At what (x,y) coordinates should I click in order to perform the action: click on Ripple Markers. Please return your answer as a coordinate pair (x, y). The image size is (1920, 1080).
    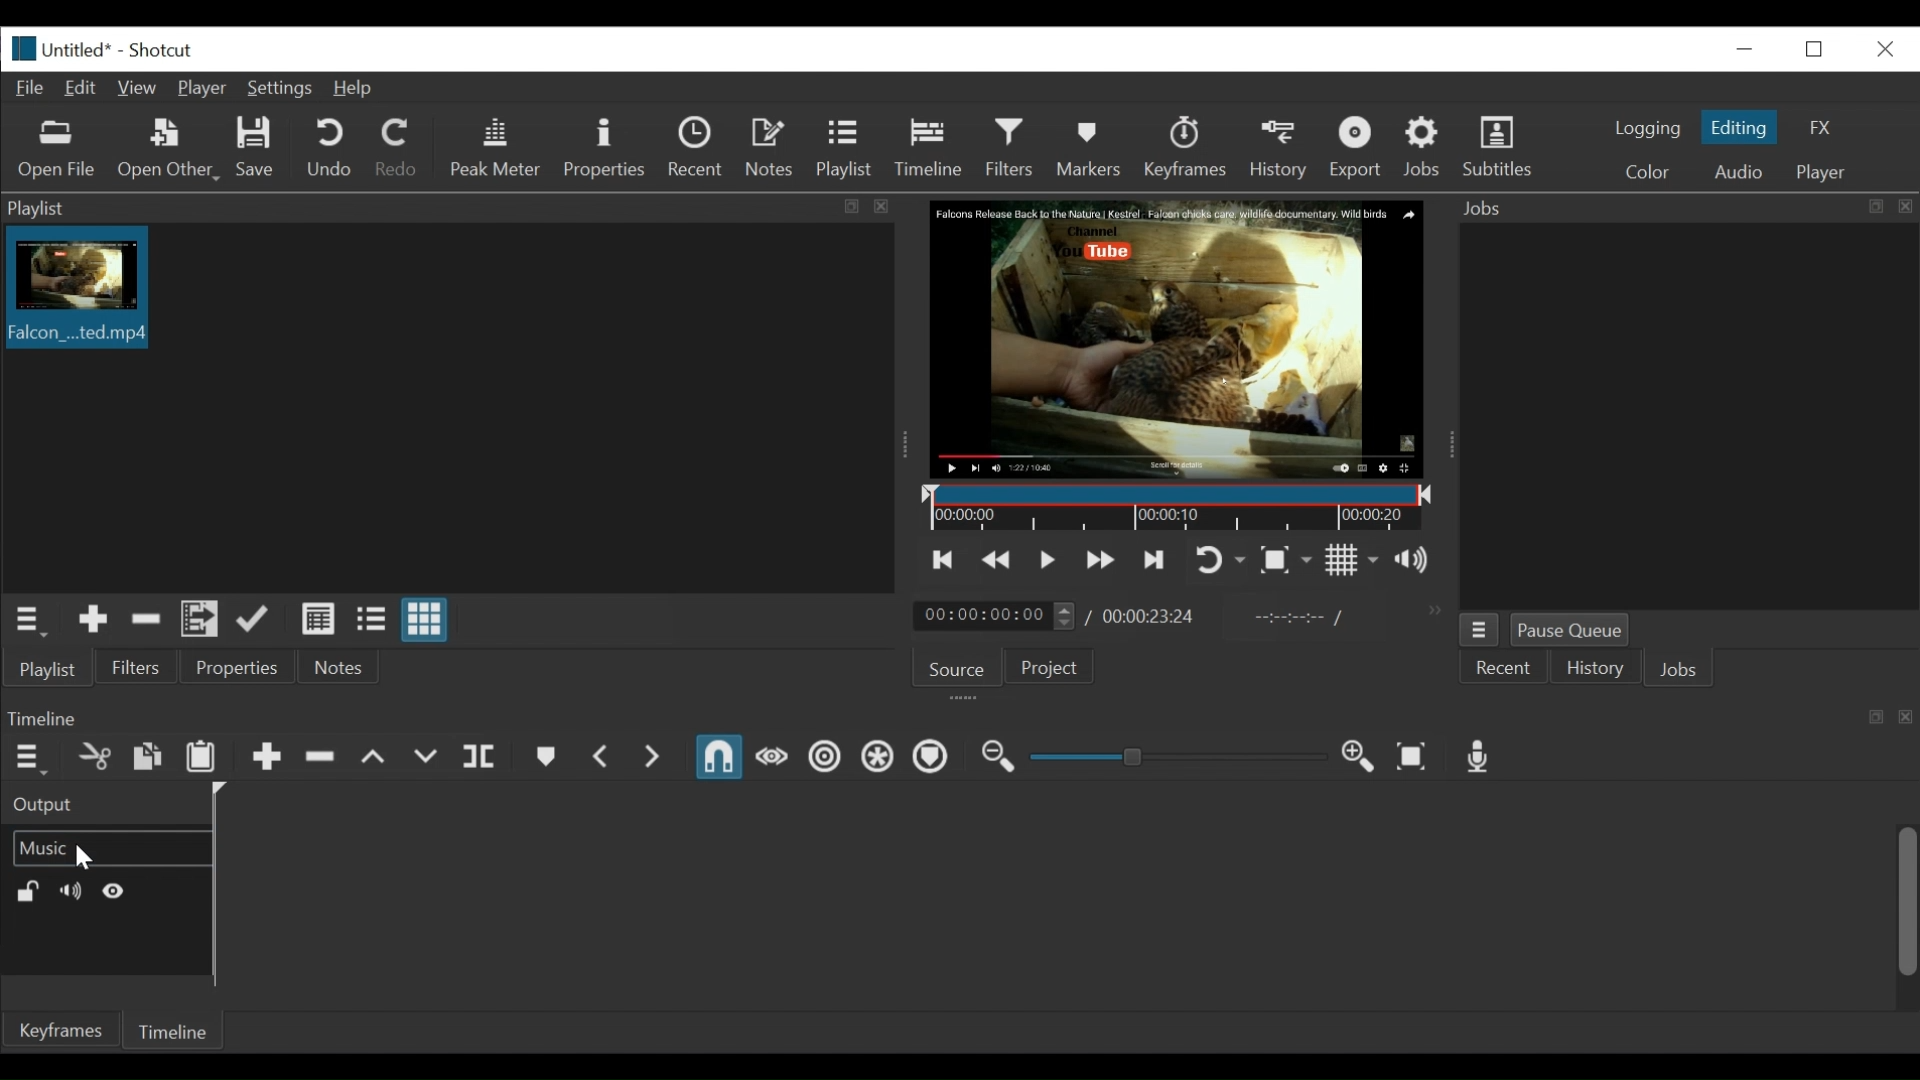
    Looking at the image, I should click on (931, 758).